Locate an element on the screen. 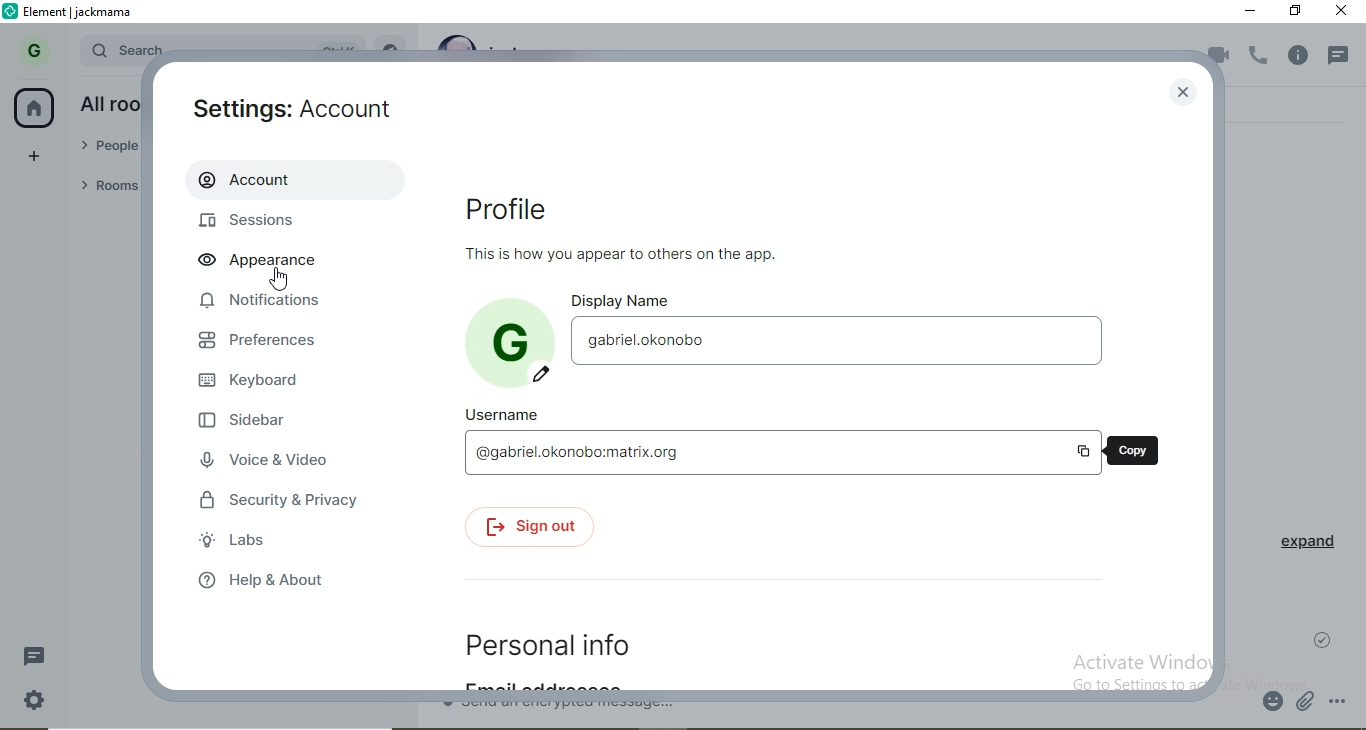  emoji is located at coordinates (1274, 703).